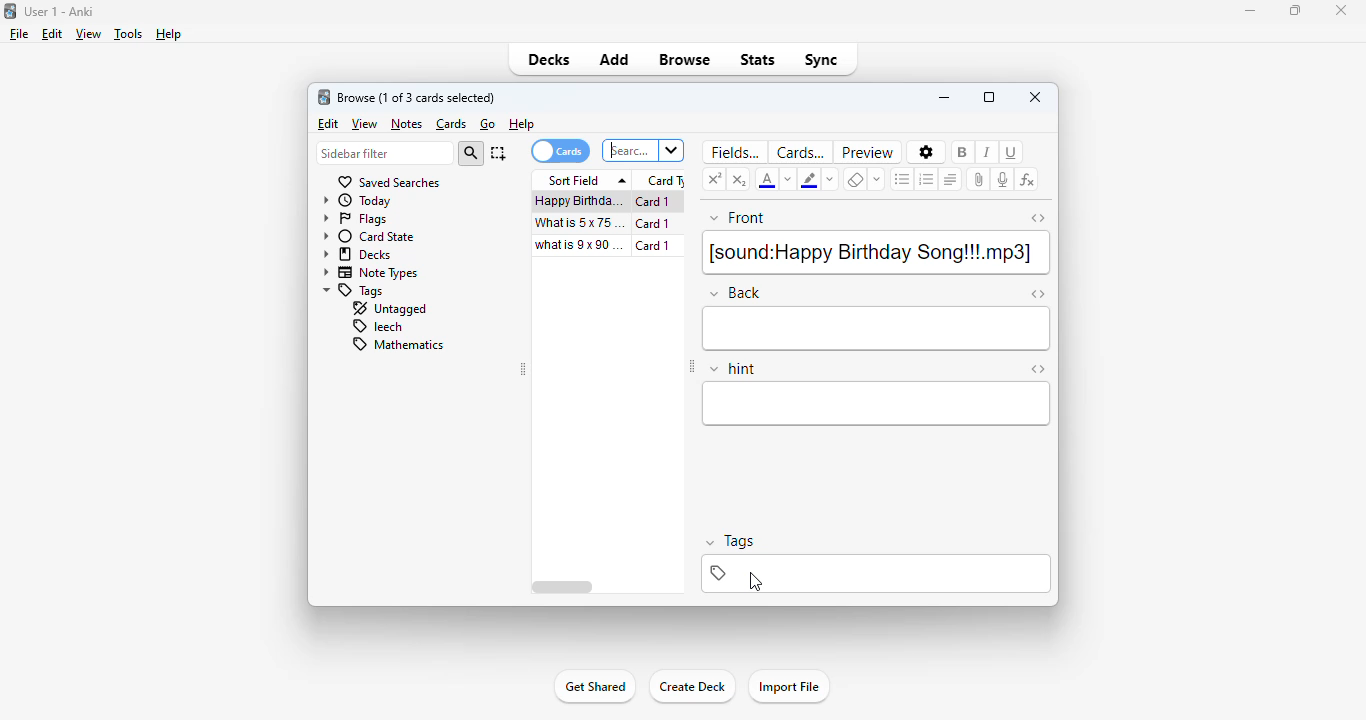 The height and width of the screenshot is (720, 1366). I want to click on equations, so click(1027, 181).